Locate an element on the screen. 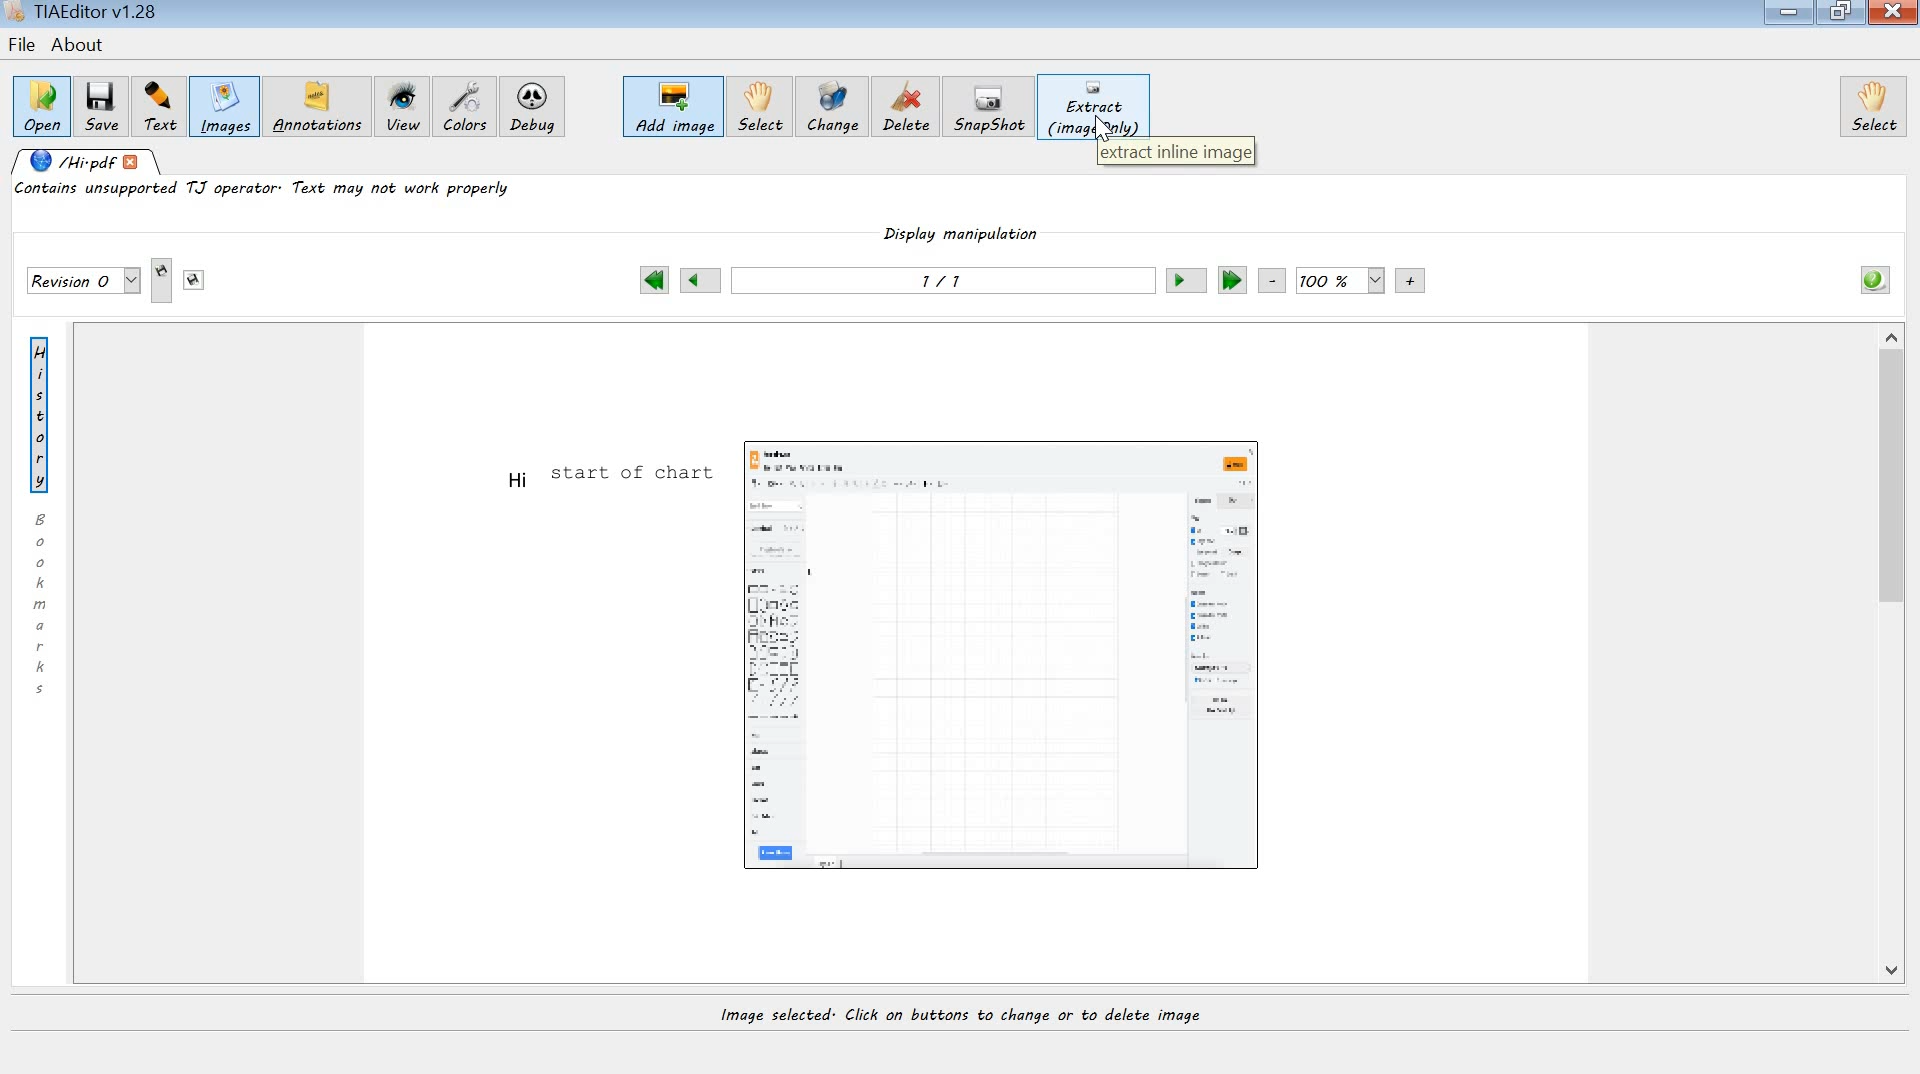  change is located at coordinates (832, 110).